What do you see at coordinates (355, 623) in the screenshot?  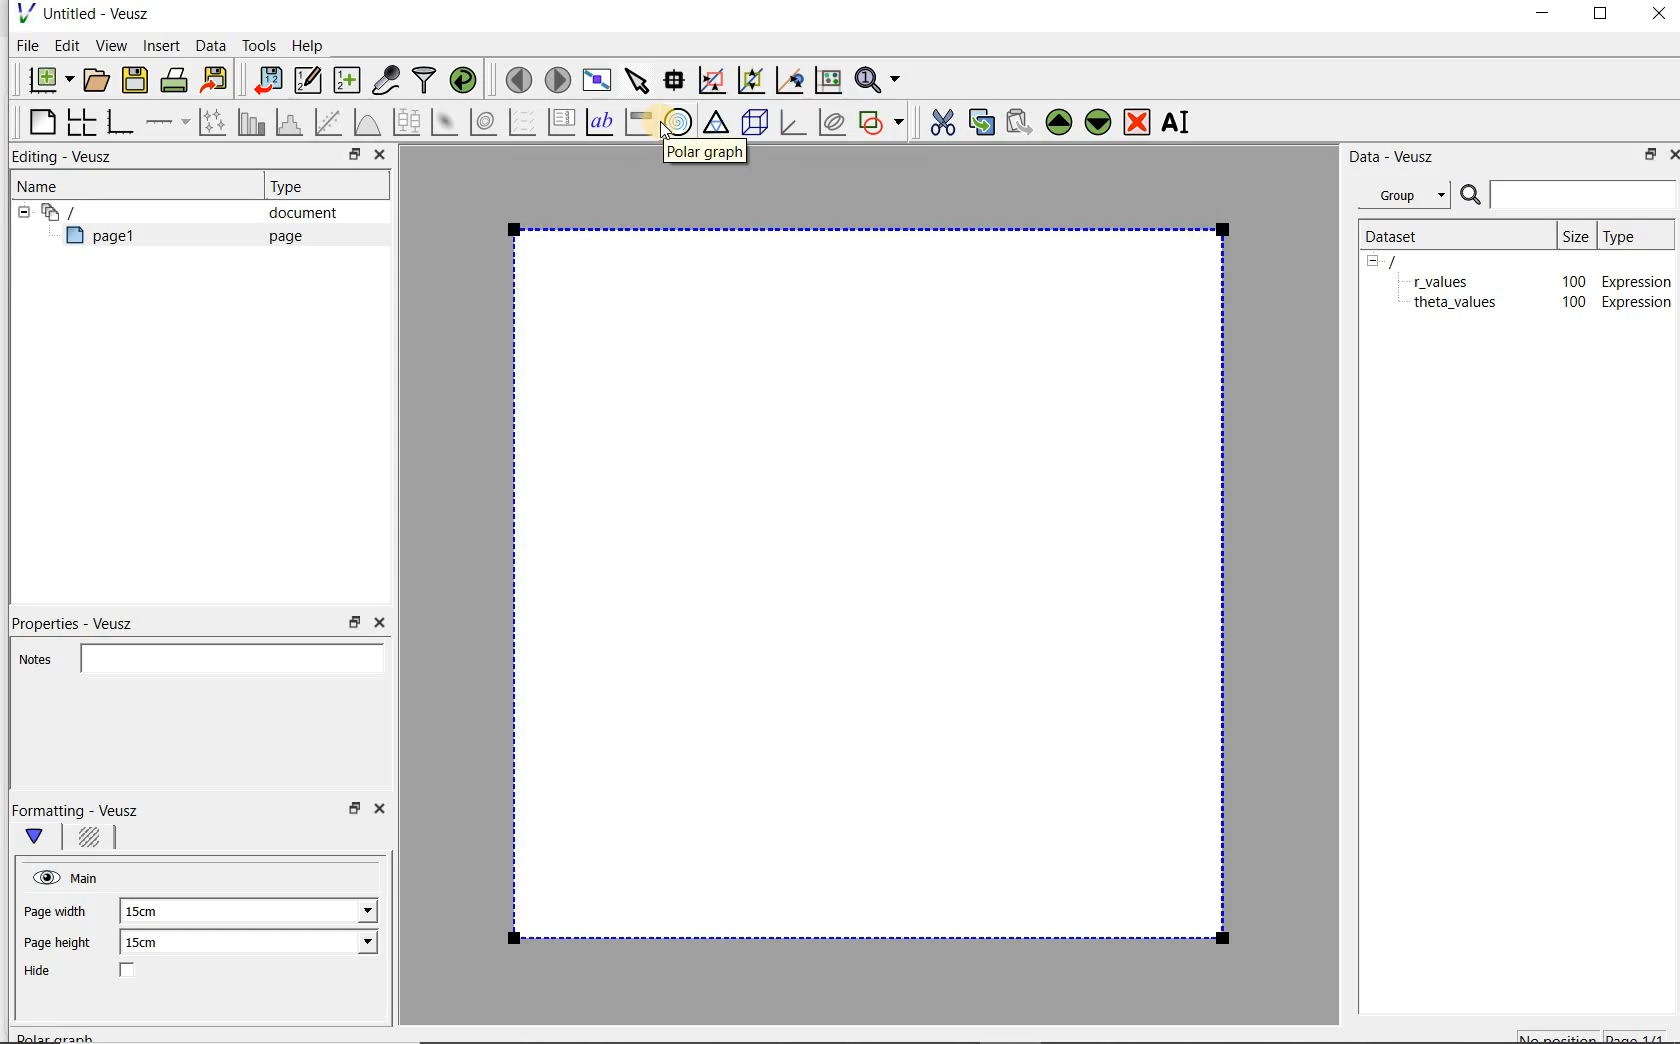 I see `restore down` at bounding box center [355, 623].